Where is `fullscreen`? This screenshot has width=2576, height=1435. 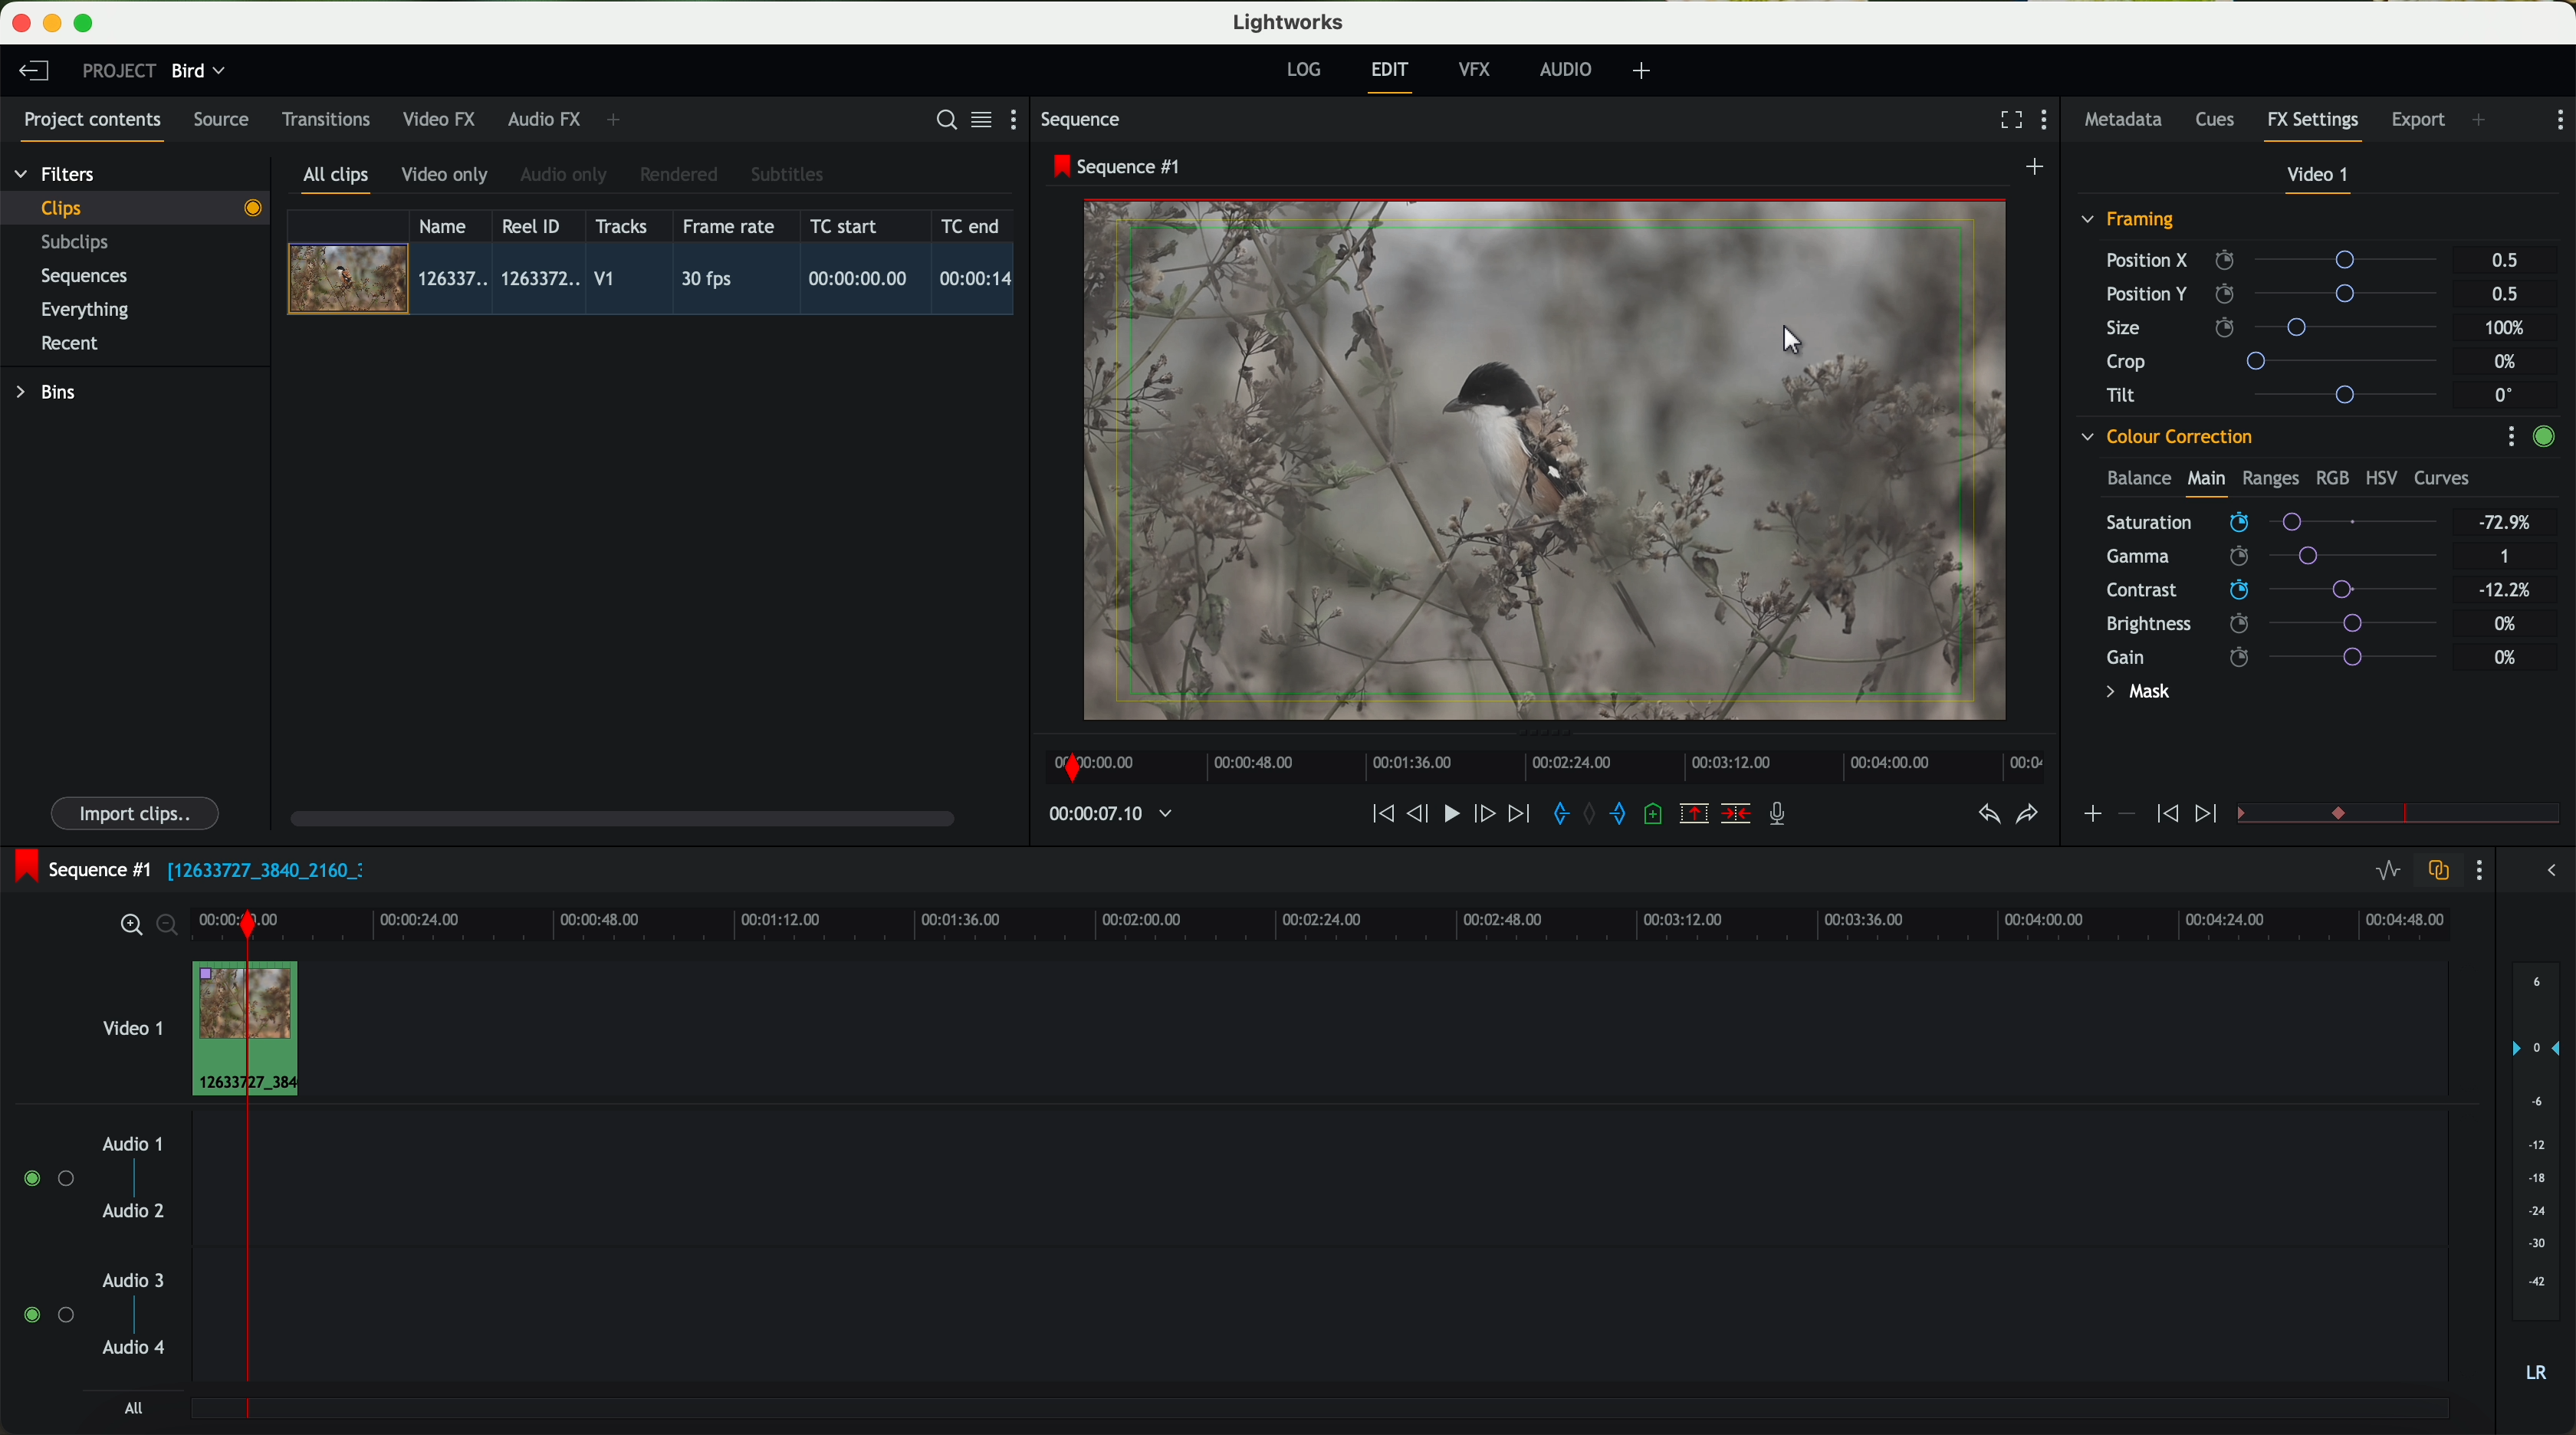
fullscreen is located at coordinates (2007, 119).